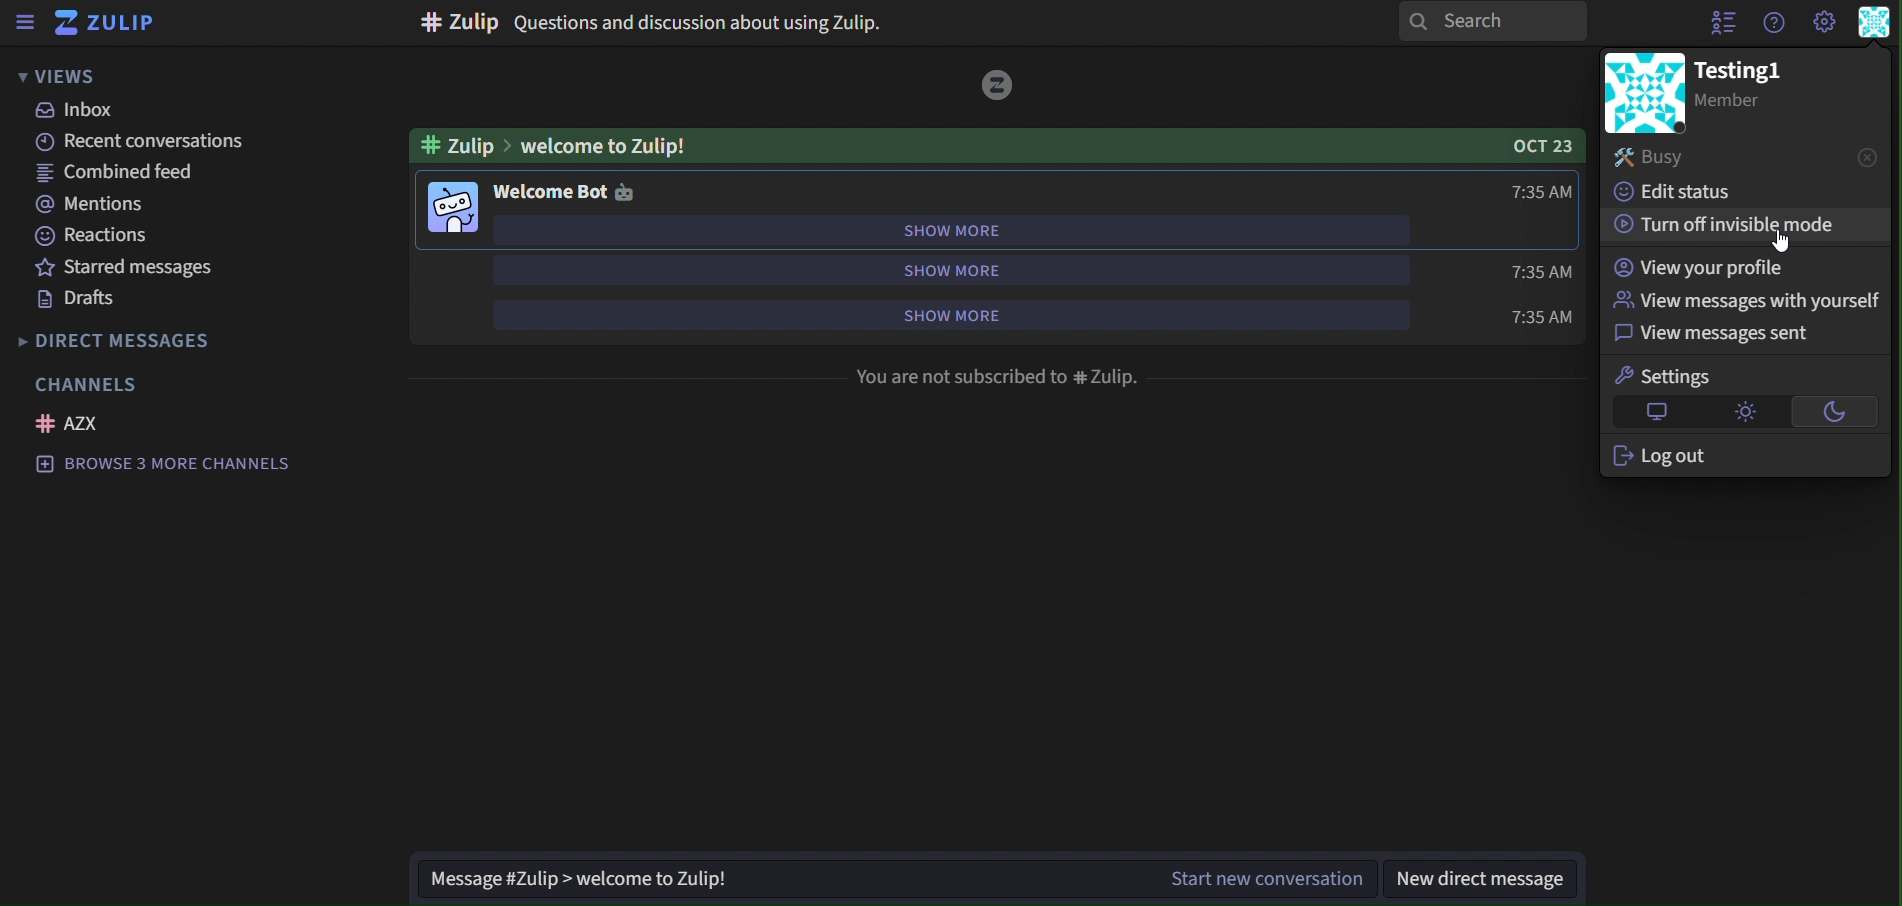  What do you see at coordinates (90, 386) in the screenshot?
I see `channels` at bounding box center [90, 386].